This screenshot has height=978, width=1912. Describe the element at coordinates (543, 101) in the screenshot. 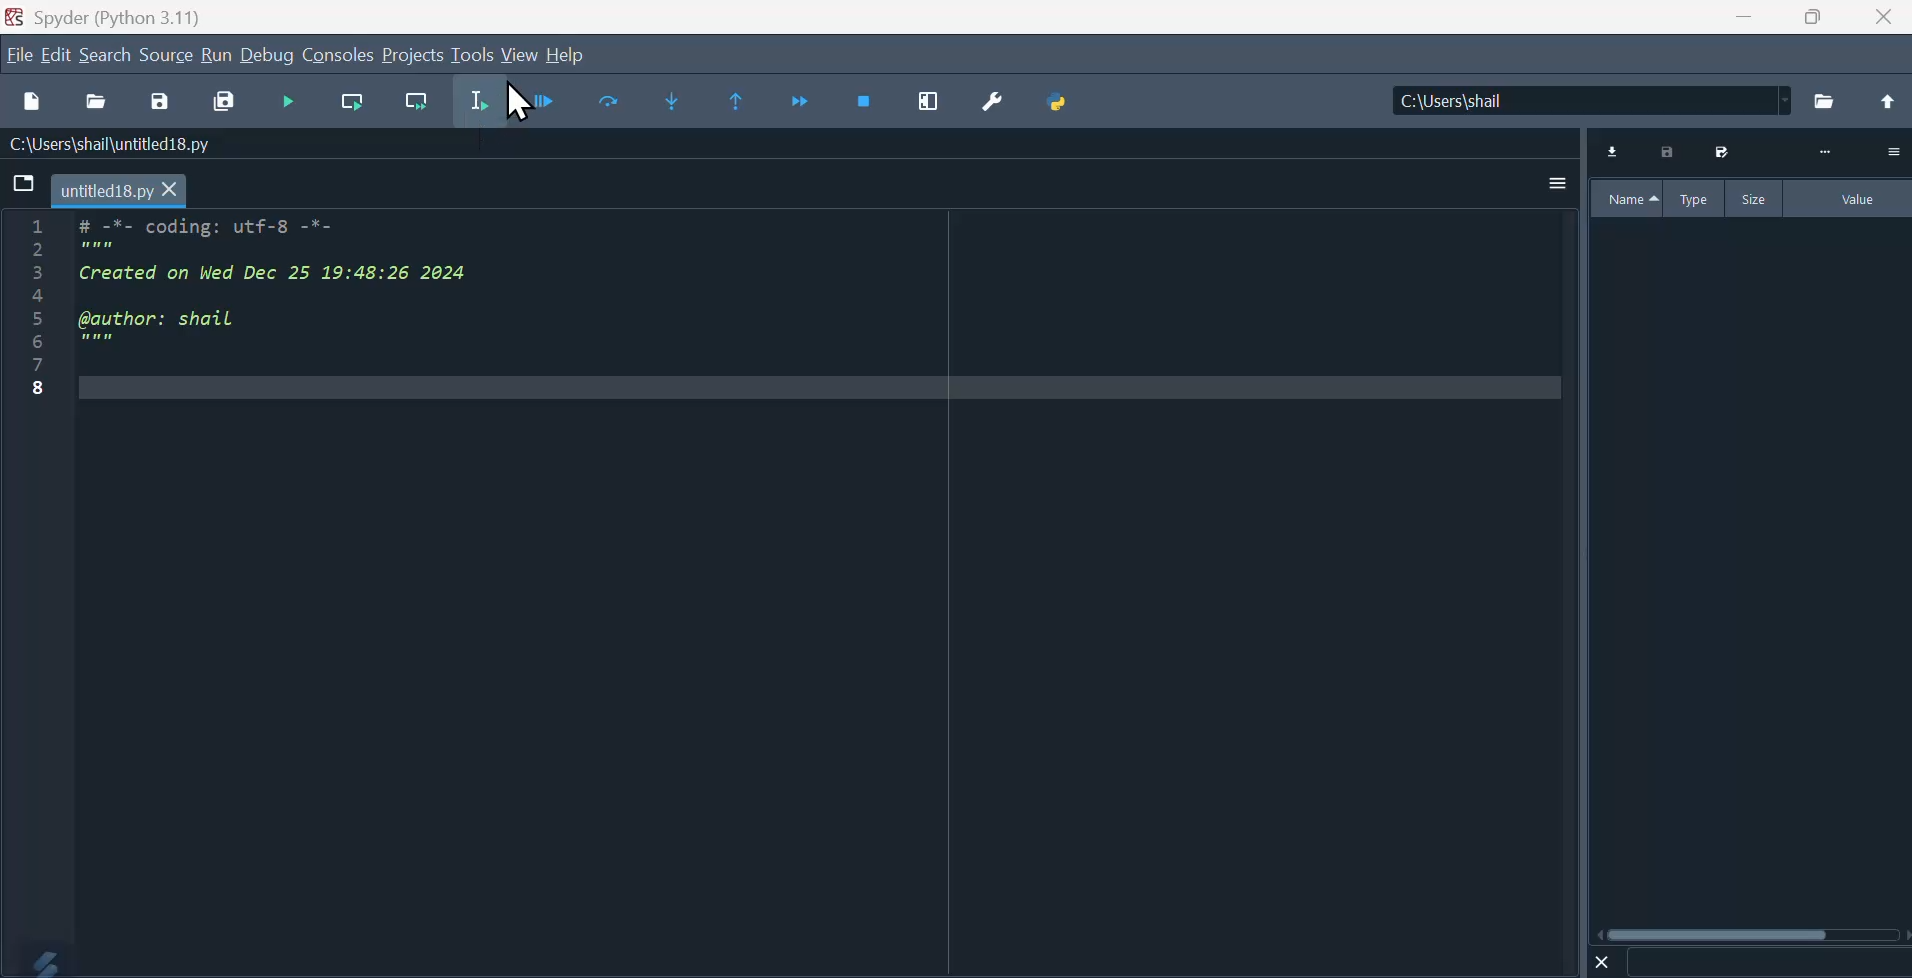

I see `Debugger` at that location.